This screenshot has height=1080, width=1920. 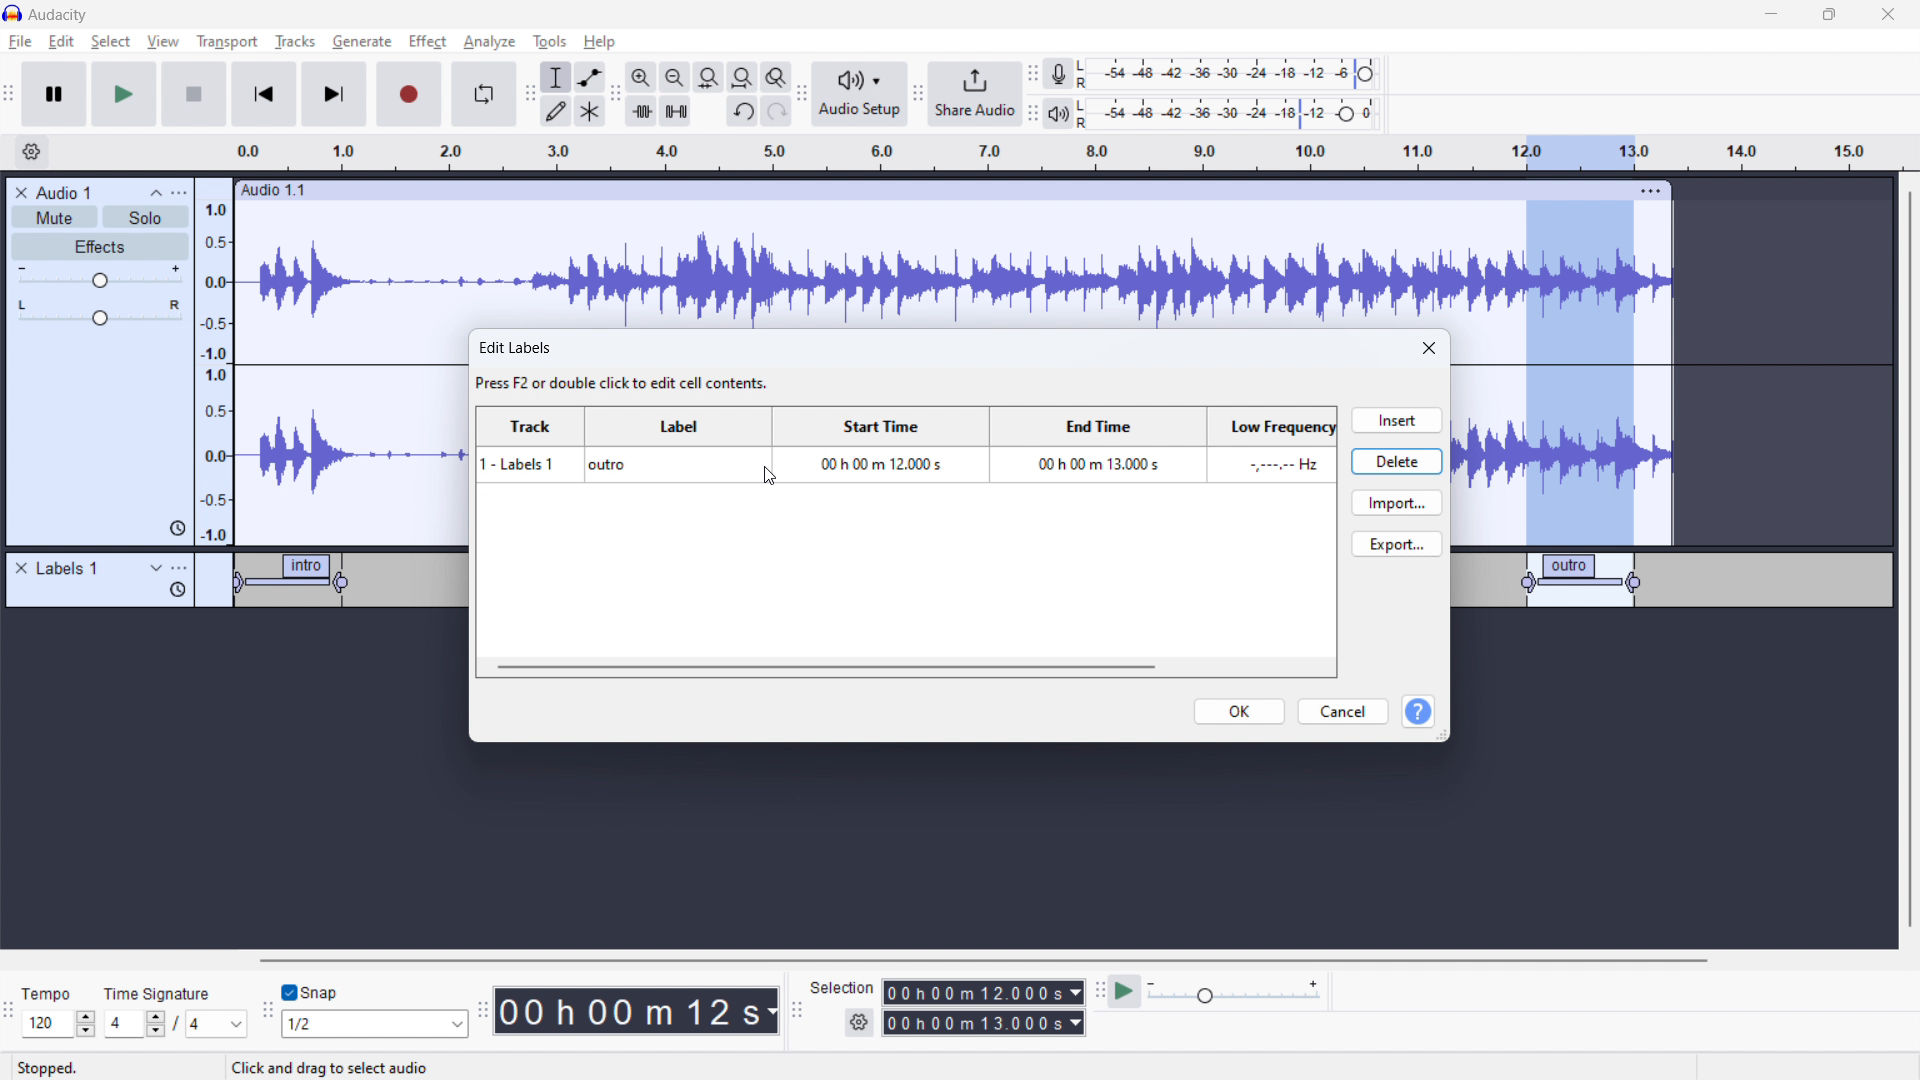 I want to click on track options, so click(x=1653, y=189).